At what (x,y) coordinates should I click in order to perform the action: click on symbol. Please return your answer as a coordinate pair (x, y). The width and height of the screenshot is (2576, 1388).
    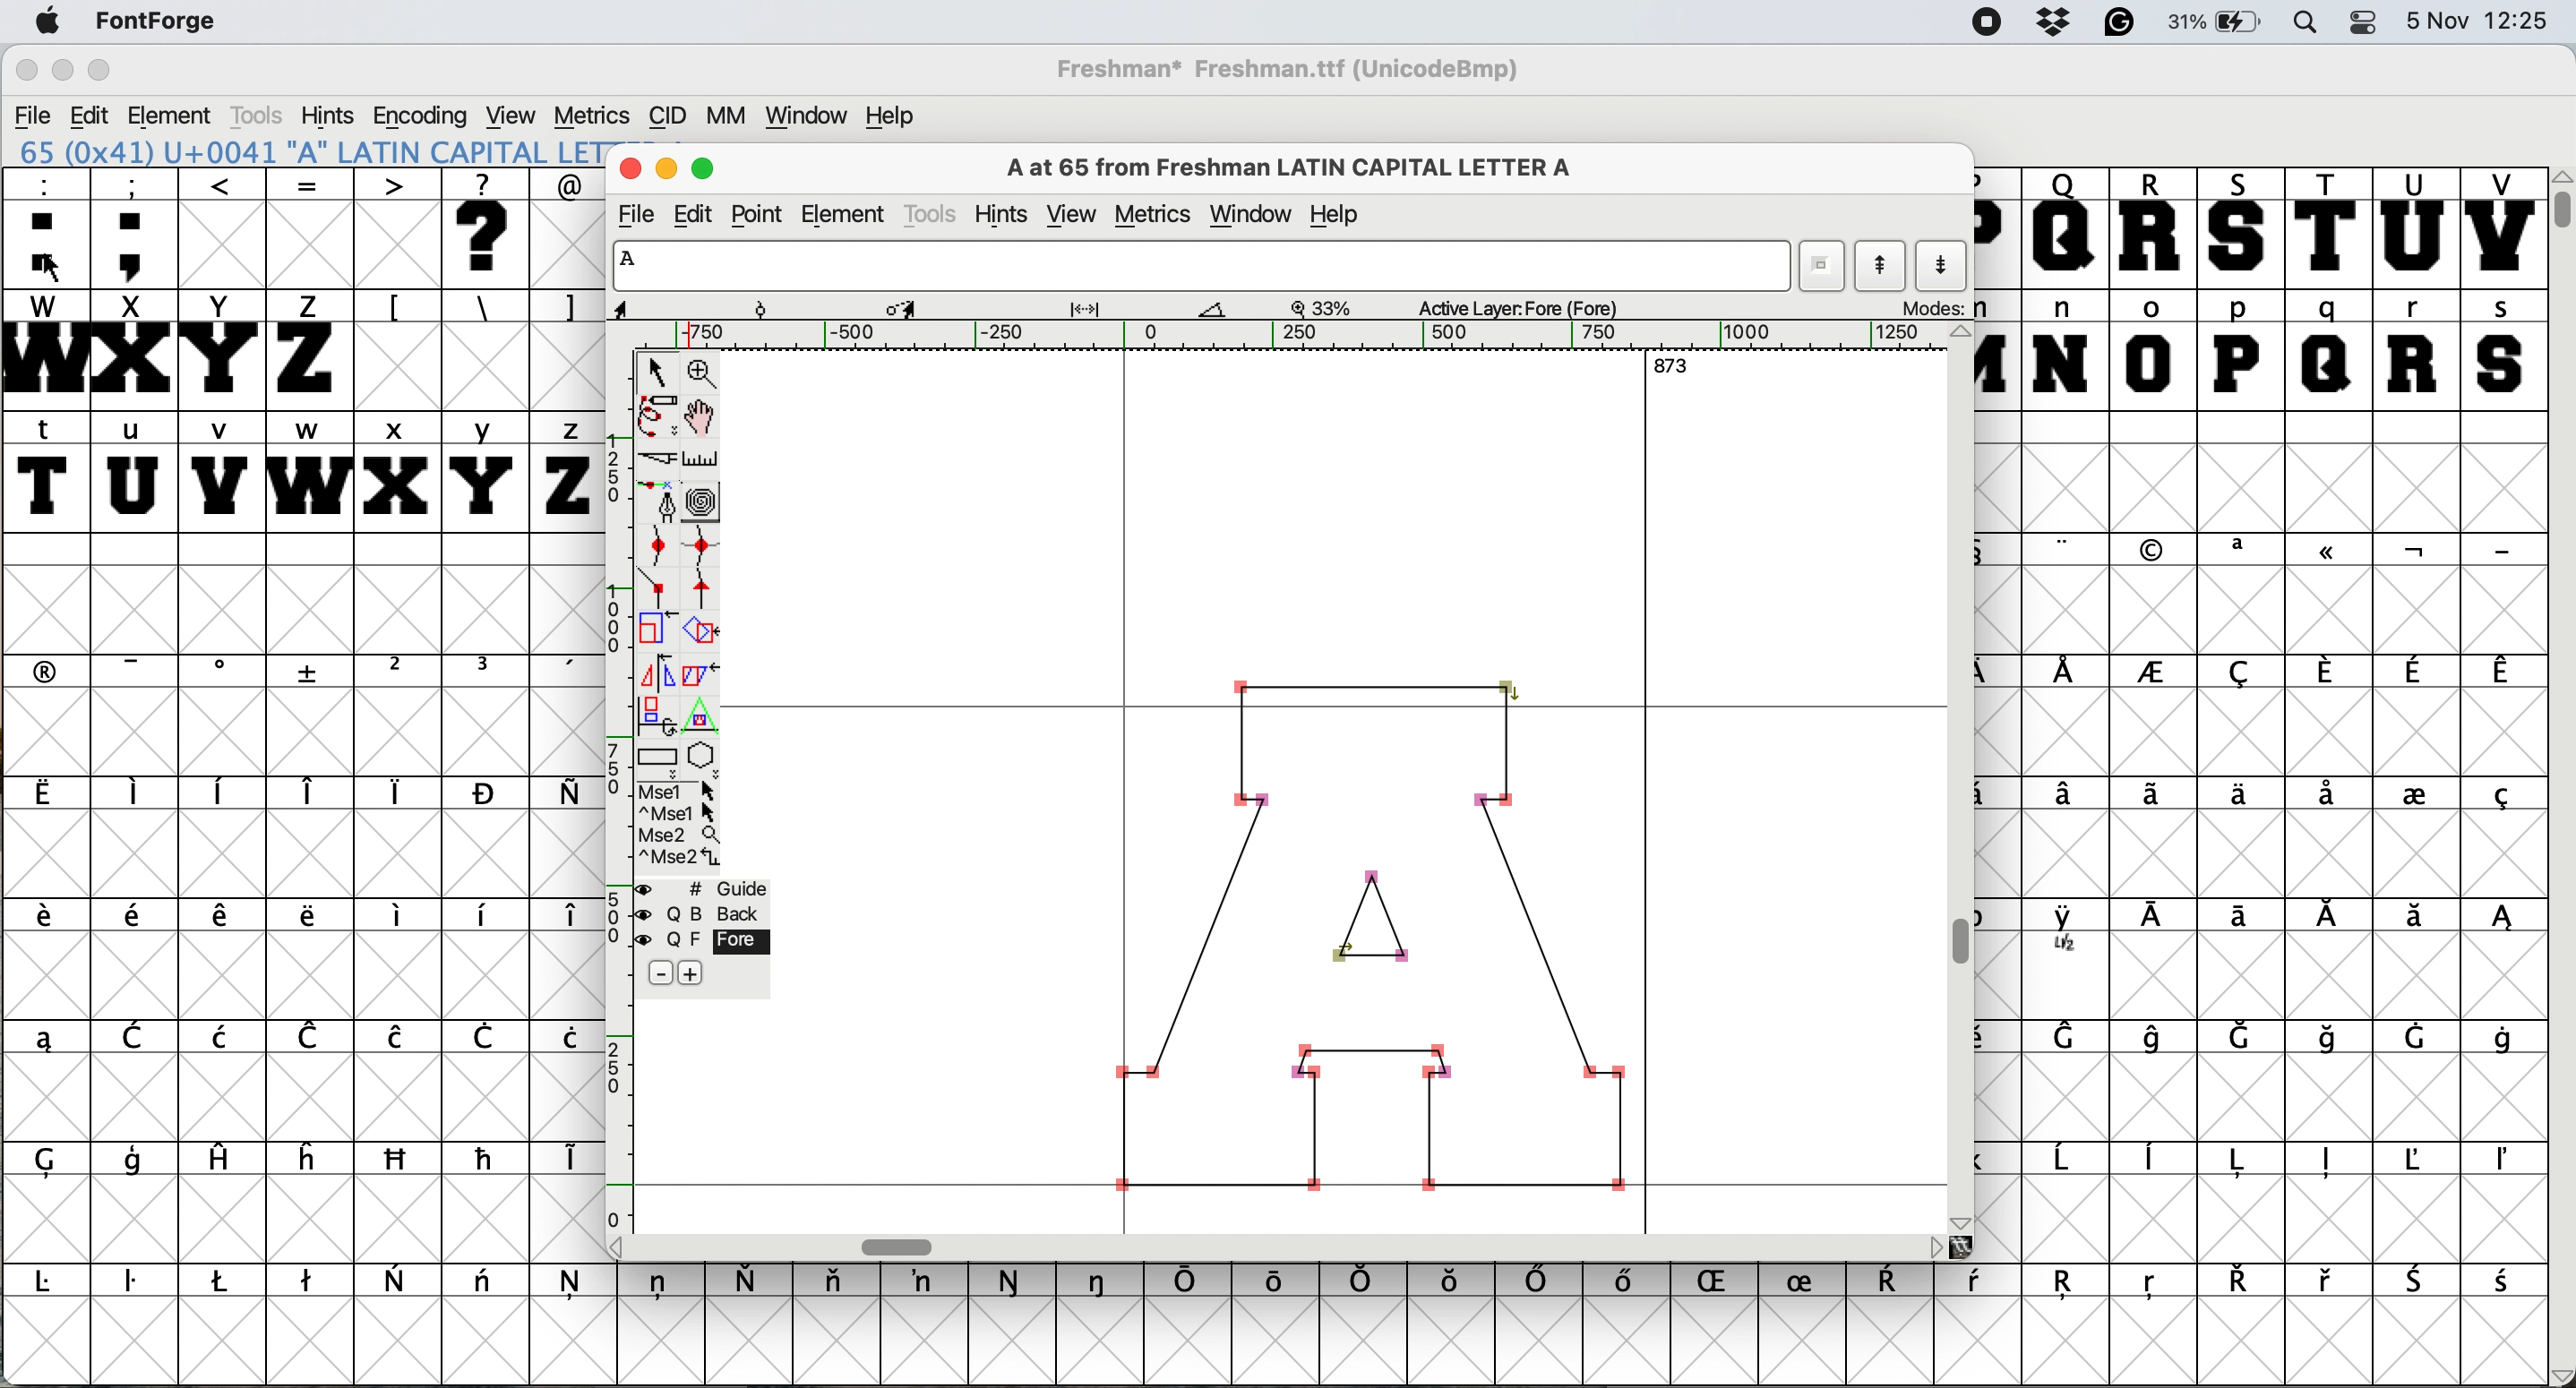
    Looking at the image, I should click on (2234, 793).